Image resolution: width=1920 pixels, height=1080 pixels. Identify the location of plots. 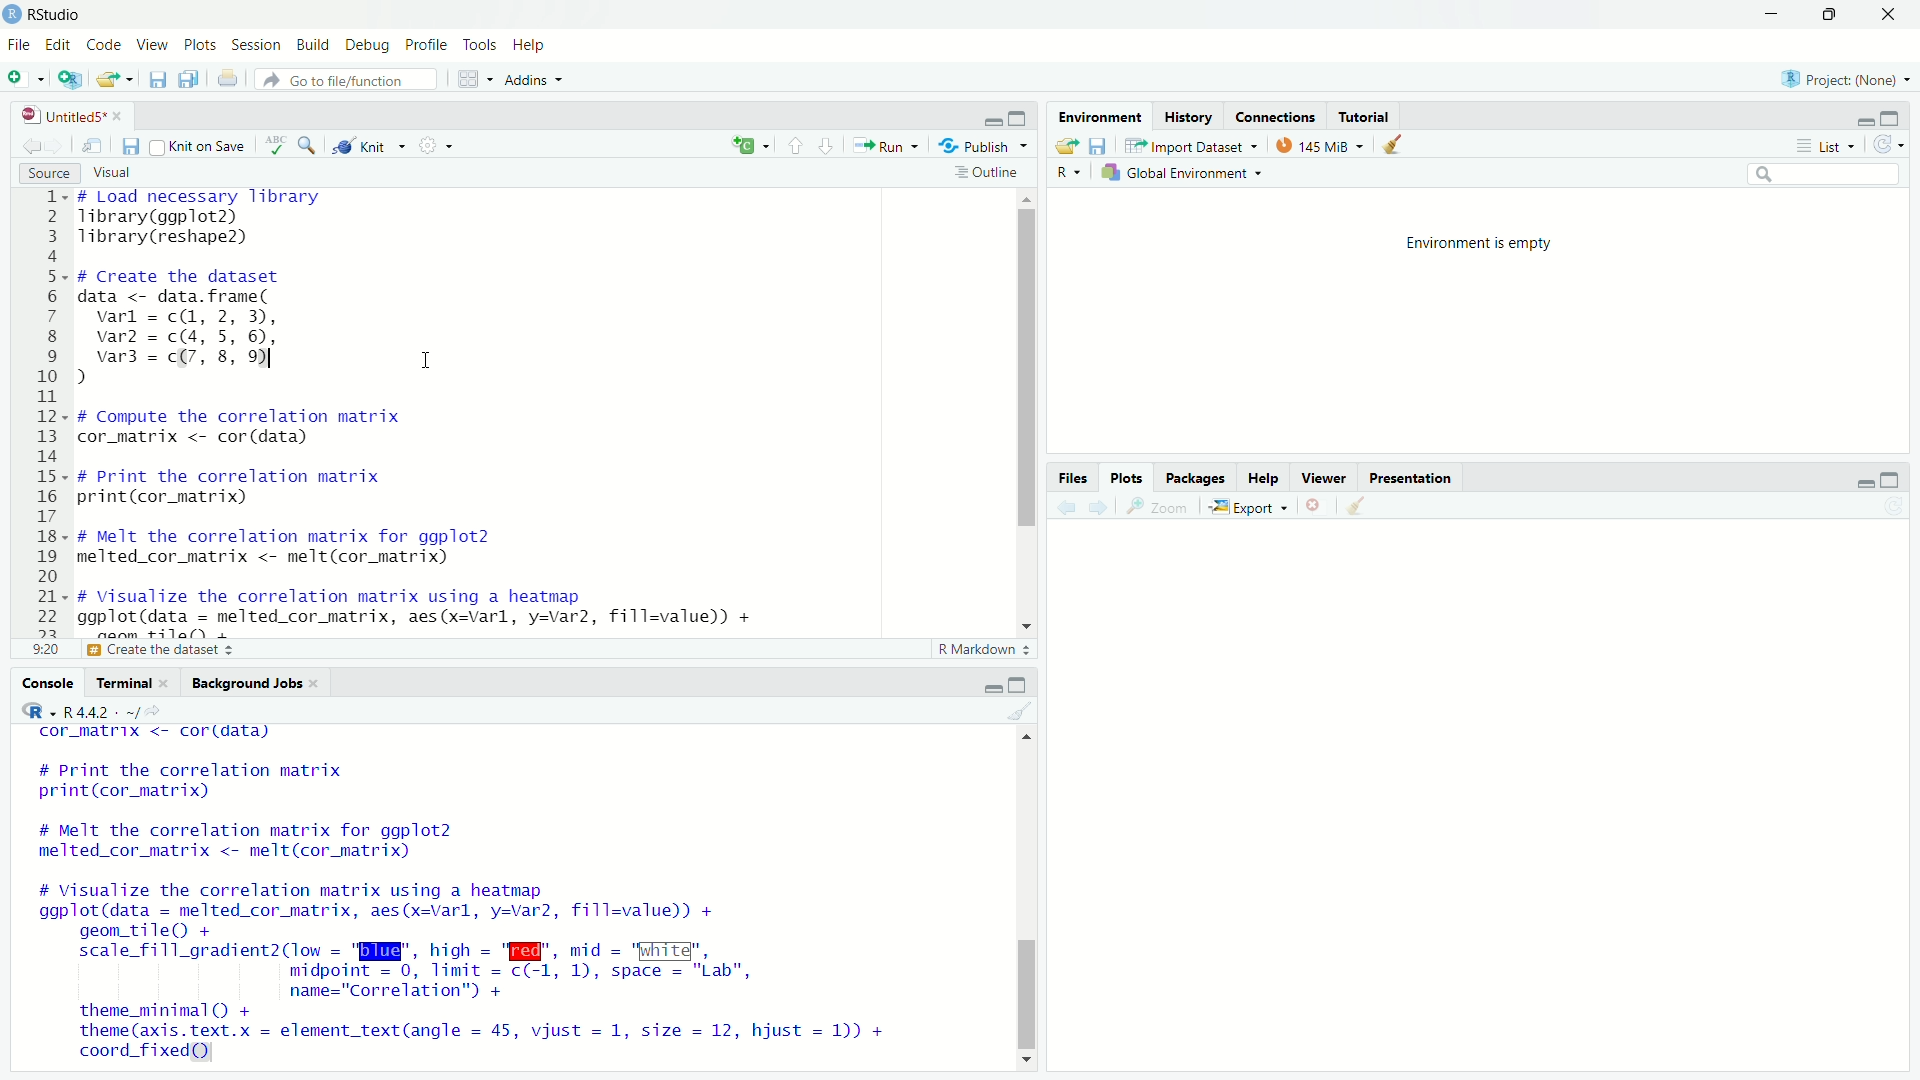
(200, 45).